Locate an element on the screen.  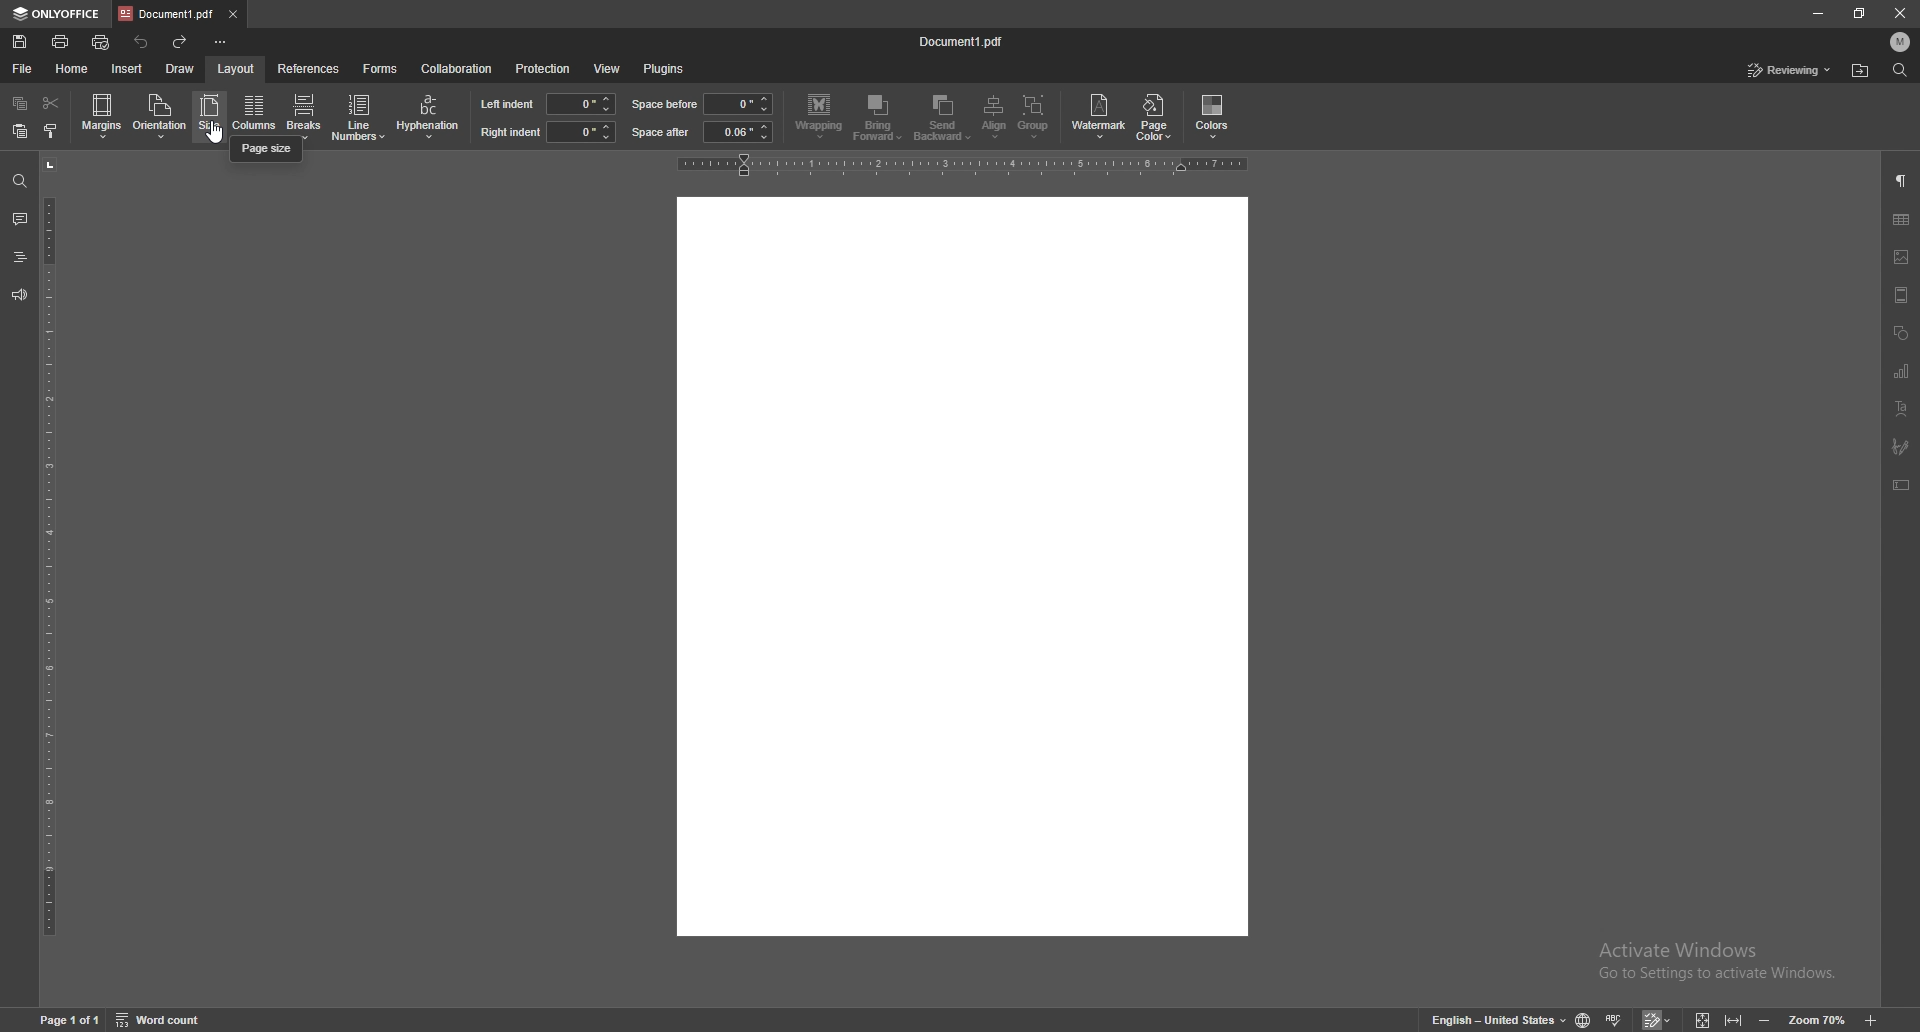
cut is located at coordinates (51, 103).